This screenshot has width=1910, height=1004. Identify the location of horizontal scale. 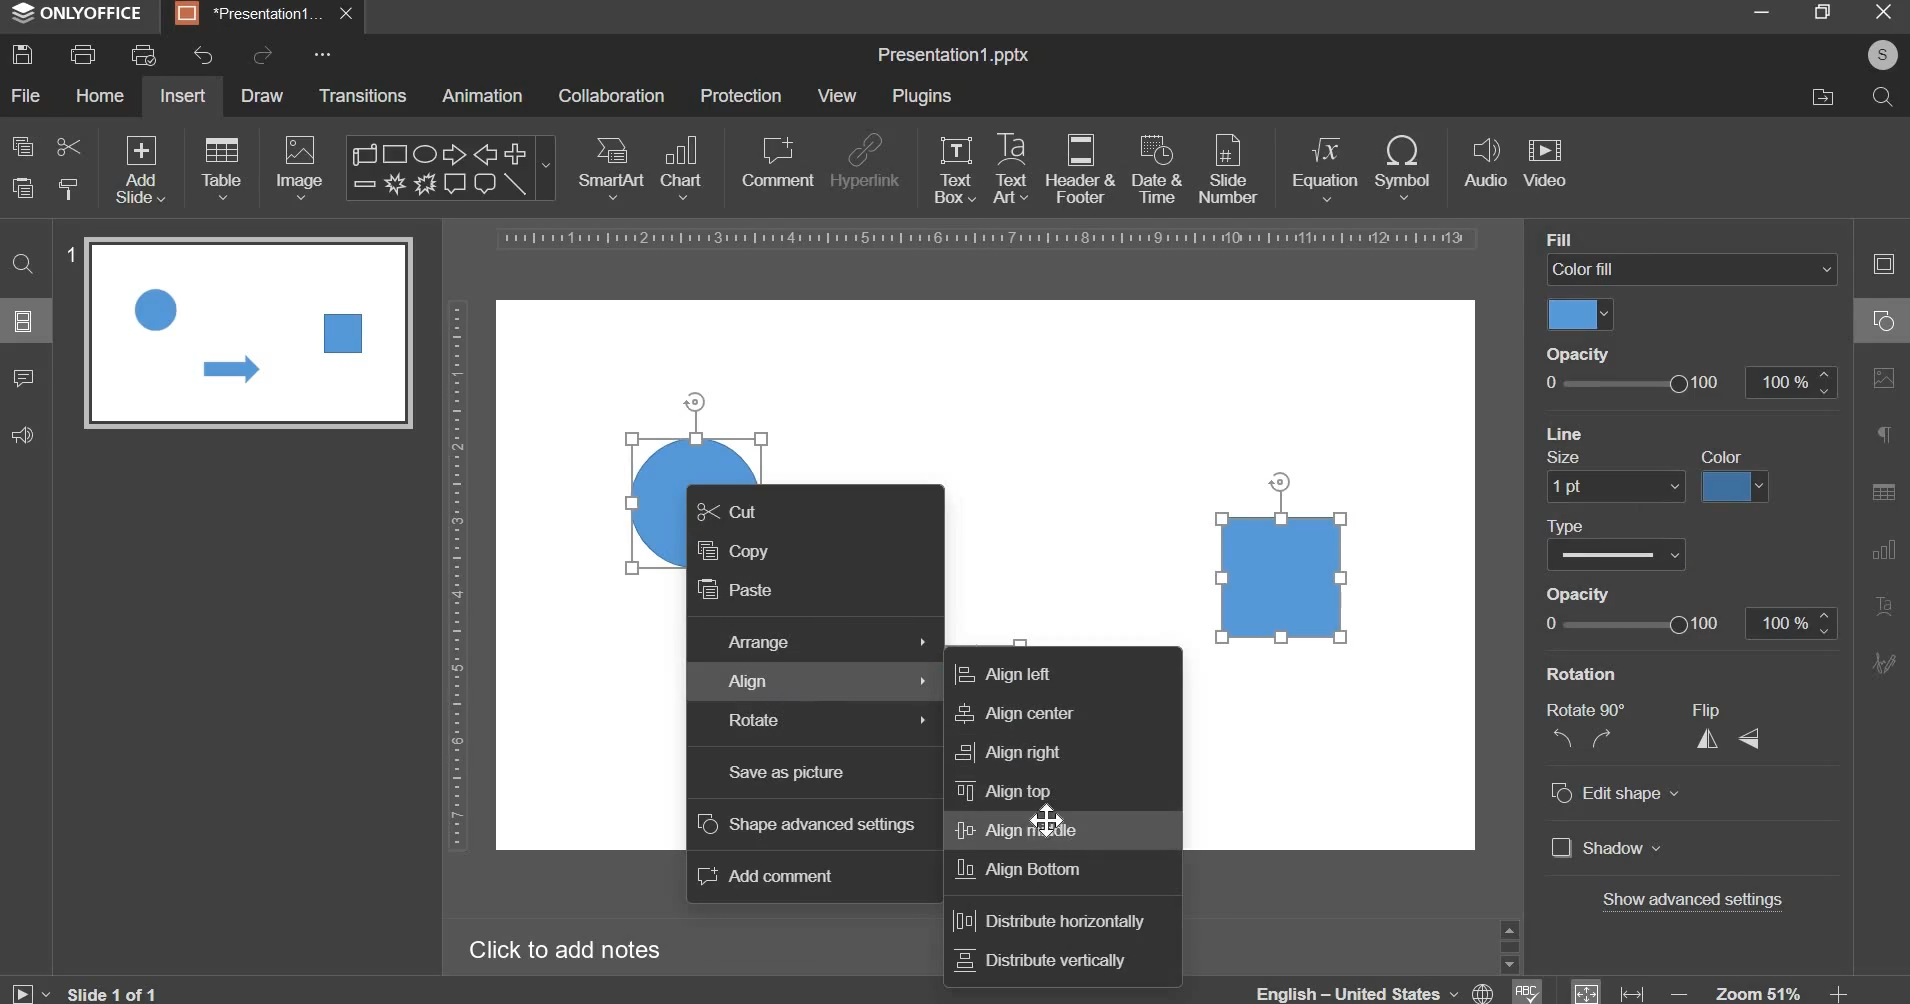
(989, 239).